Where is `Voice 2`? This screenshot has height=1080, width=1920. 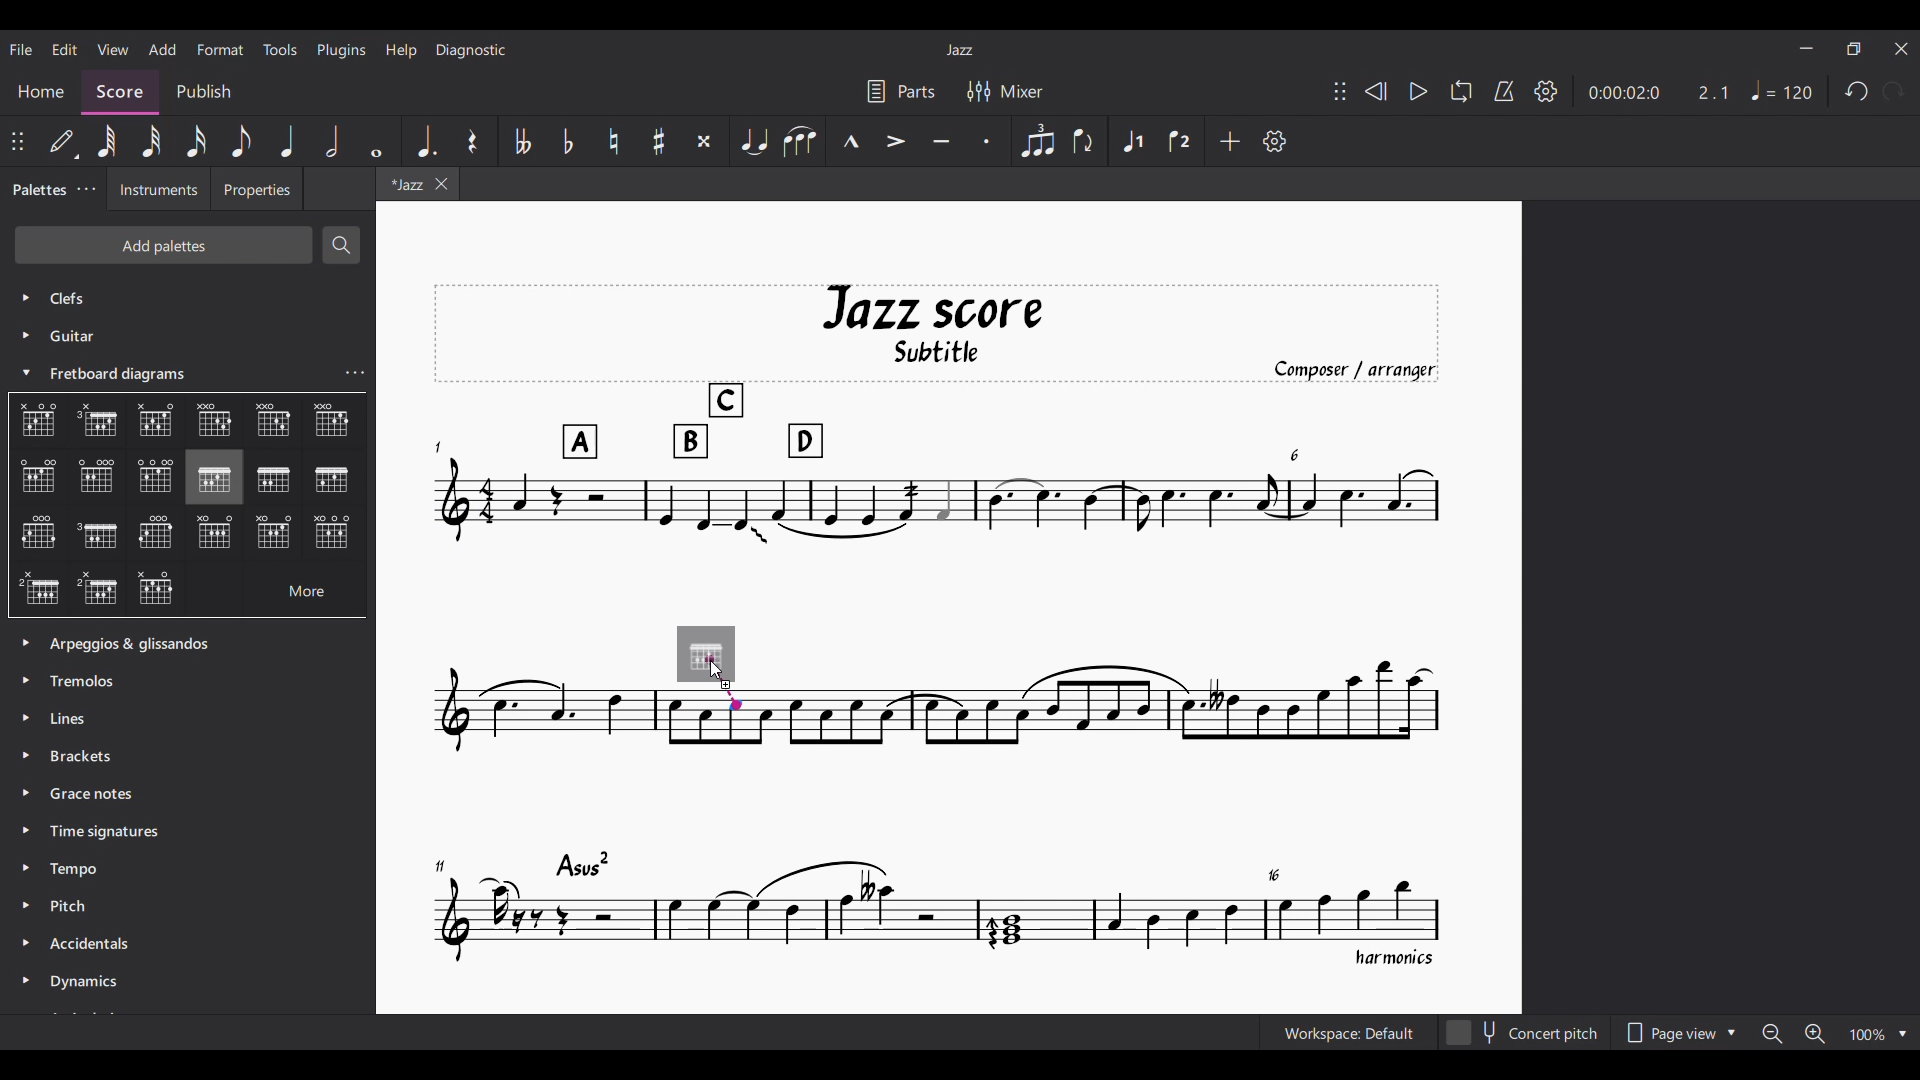
Voice 2 is located at coordinates (1181, 141).